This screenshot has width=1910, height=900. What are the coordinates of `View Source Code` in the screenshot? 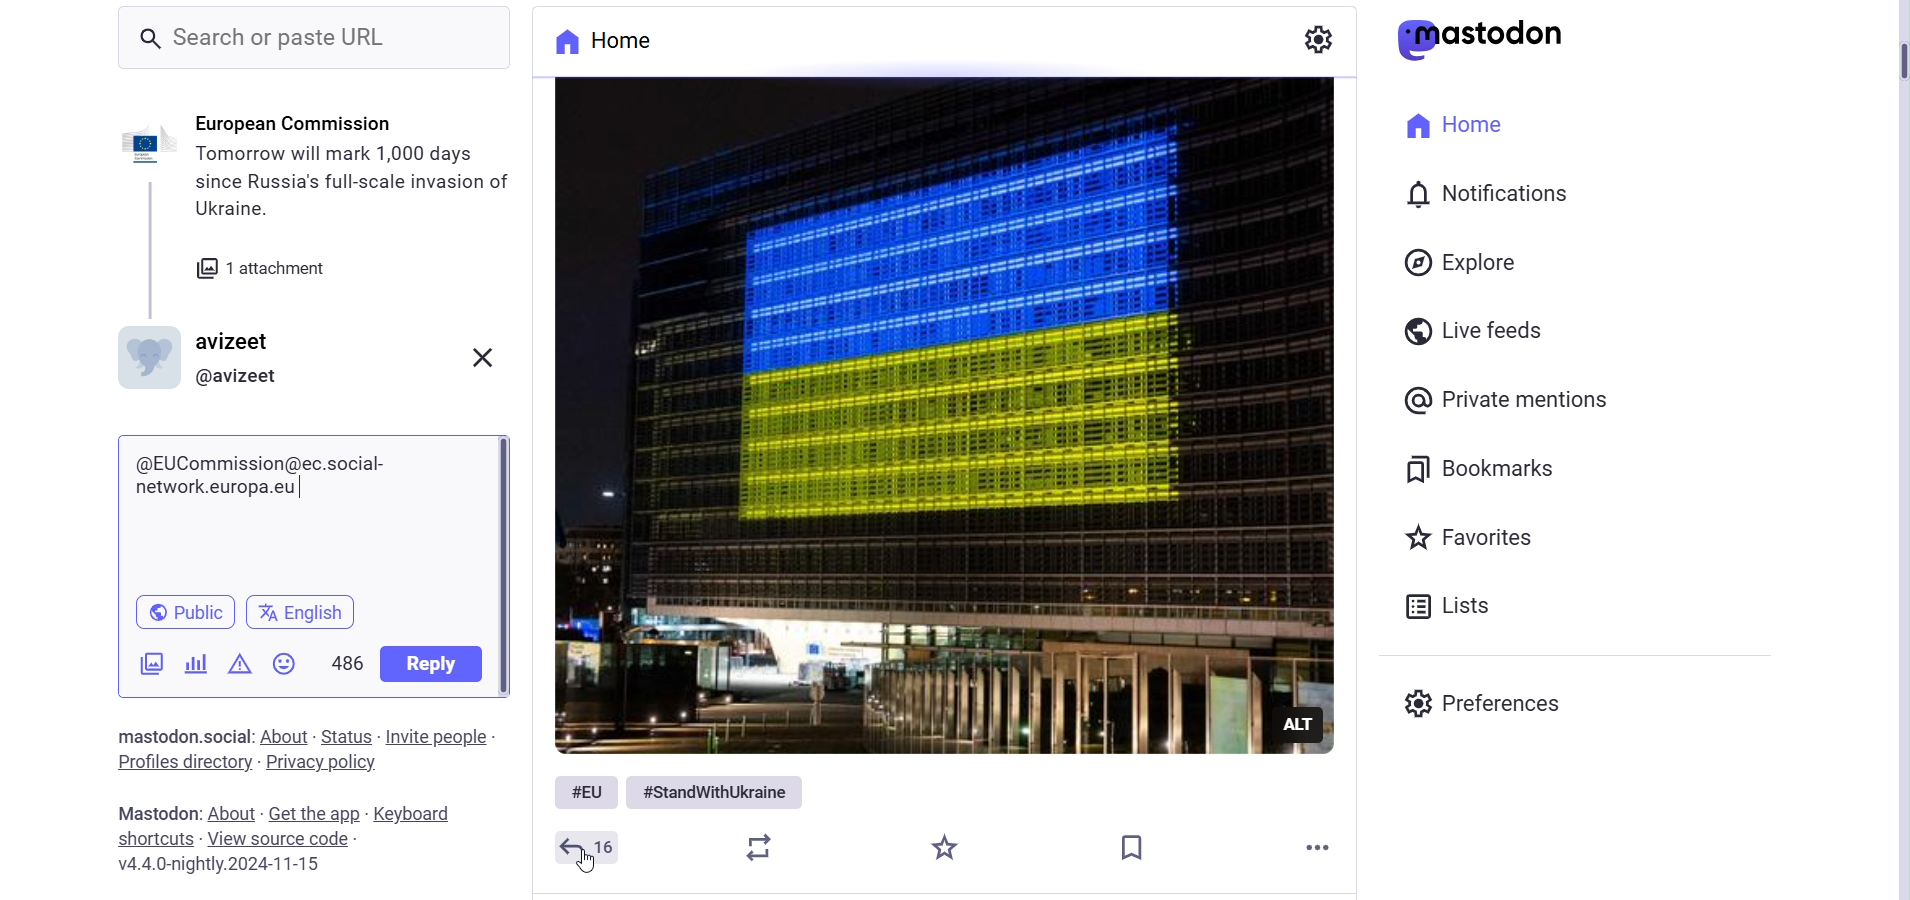 It's located at (288, 838).